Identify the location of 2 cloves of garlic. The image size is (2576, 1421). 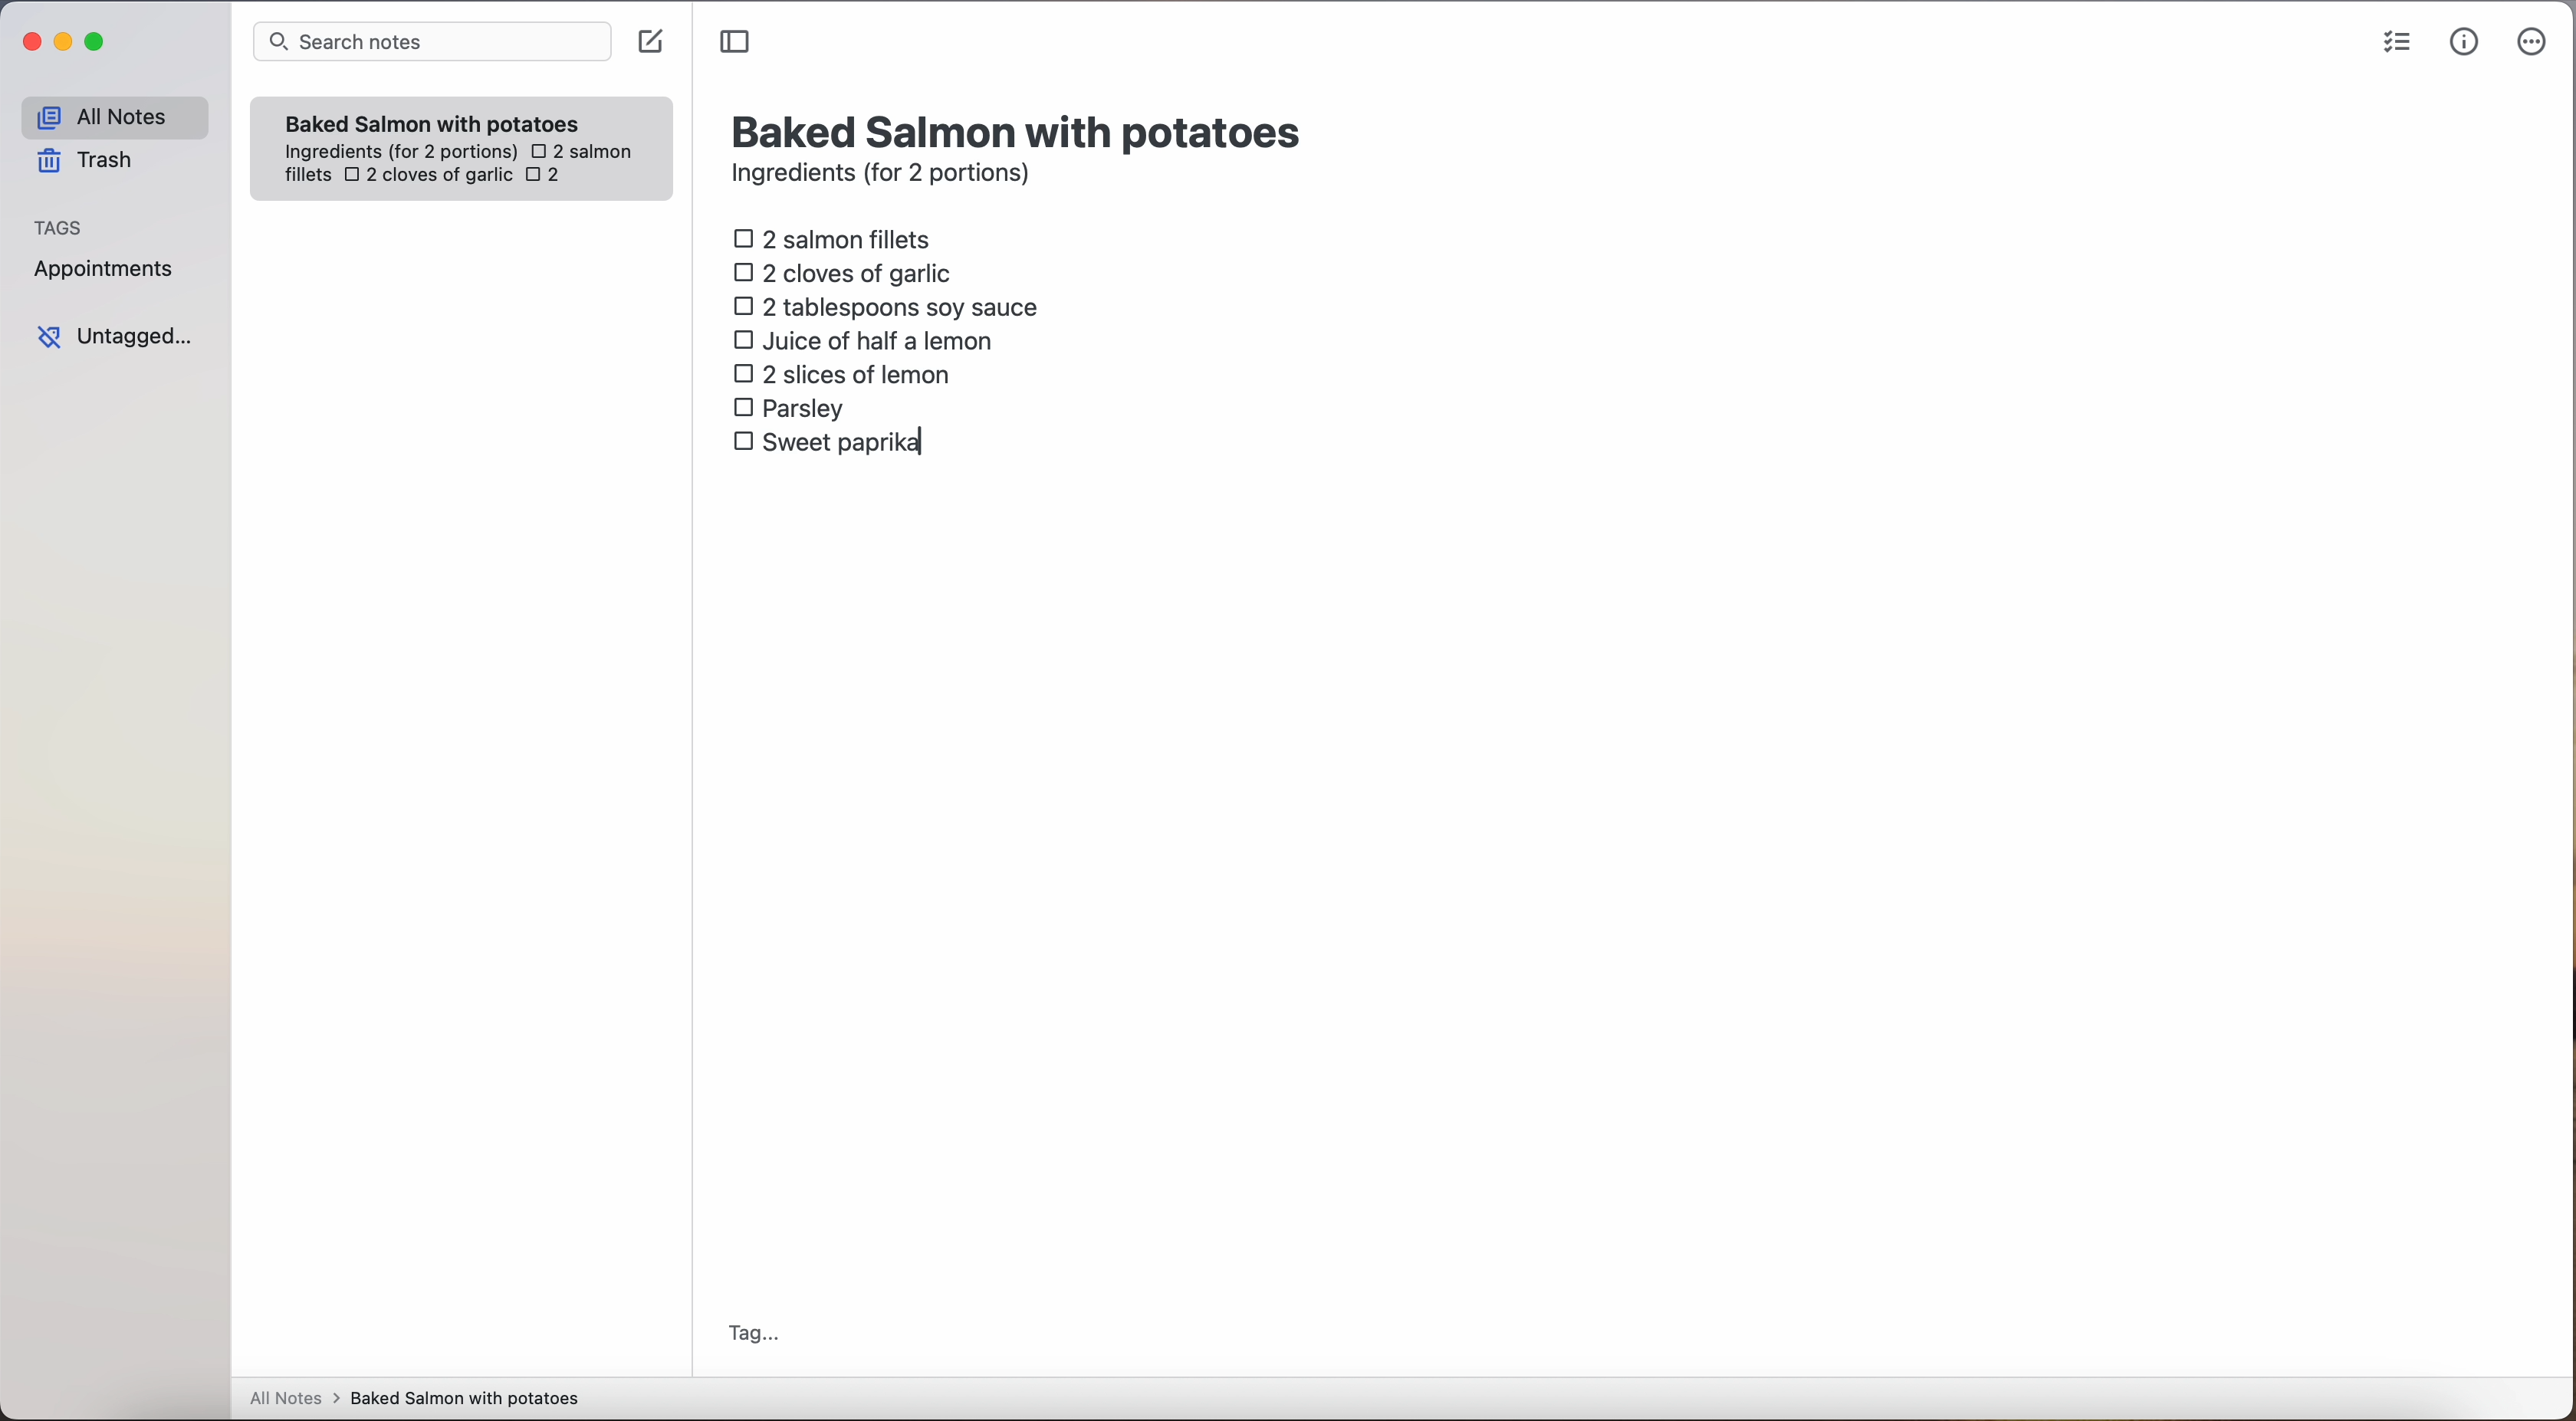
(848, 270).